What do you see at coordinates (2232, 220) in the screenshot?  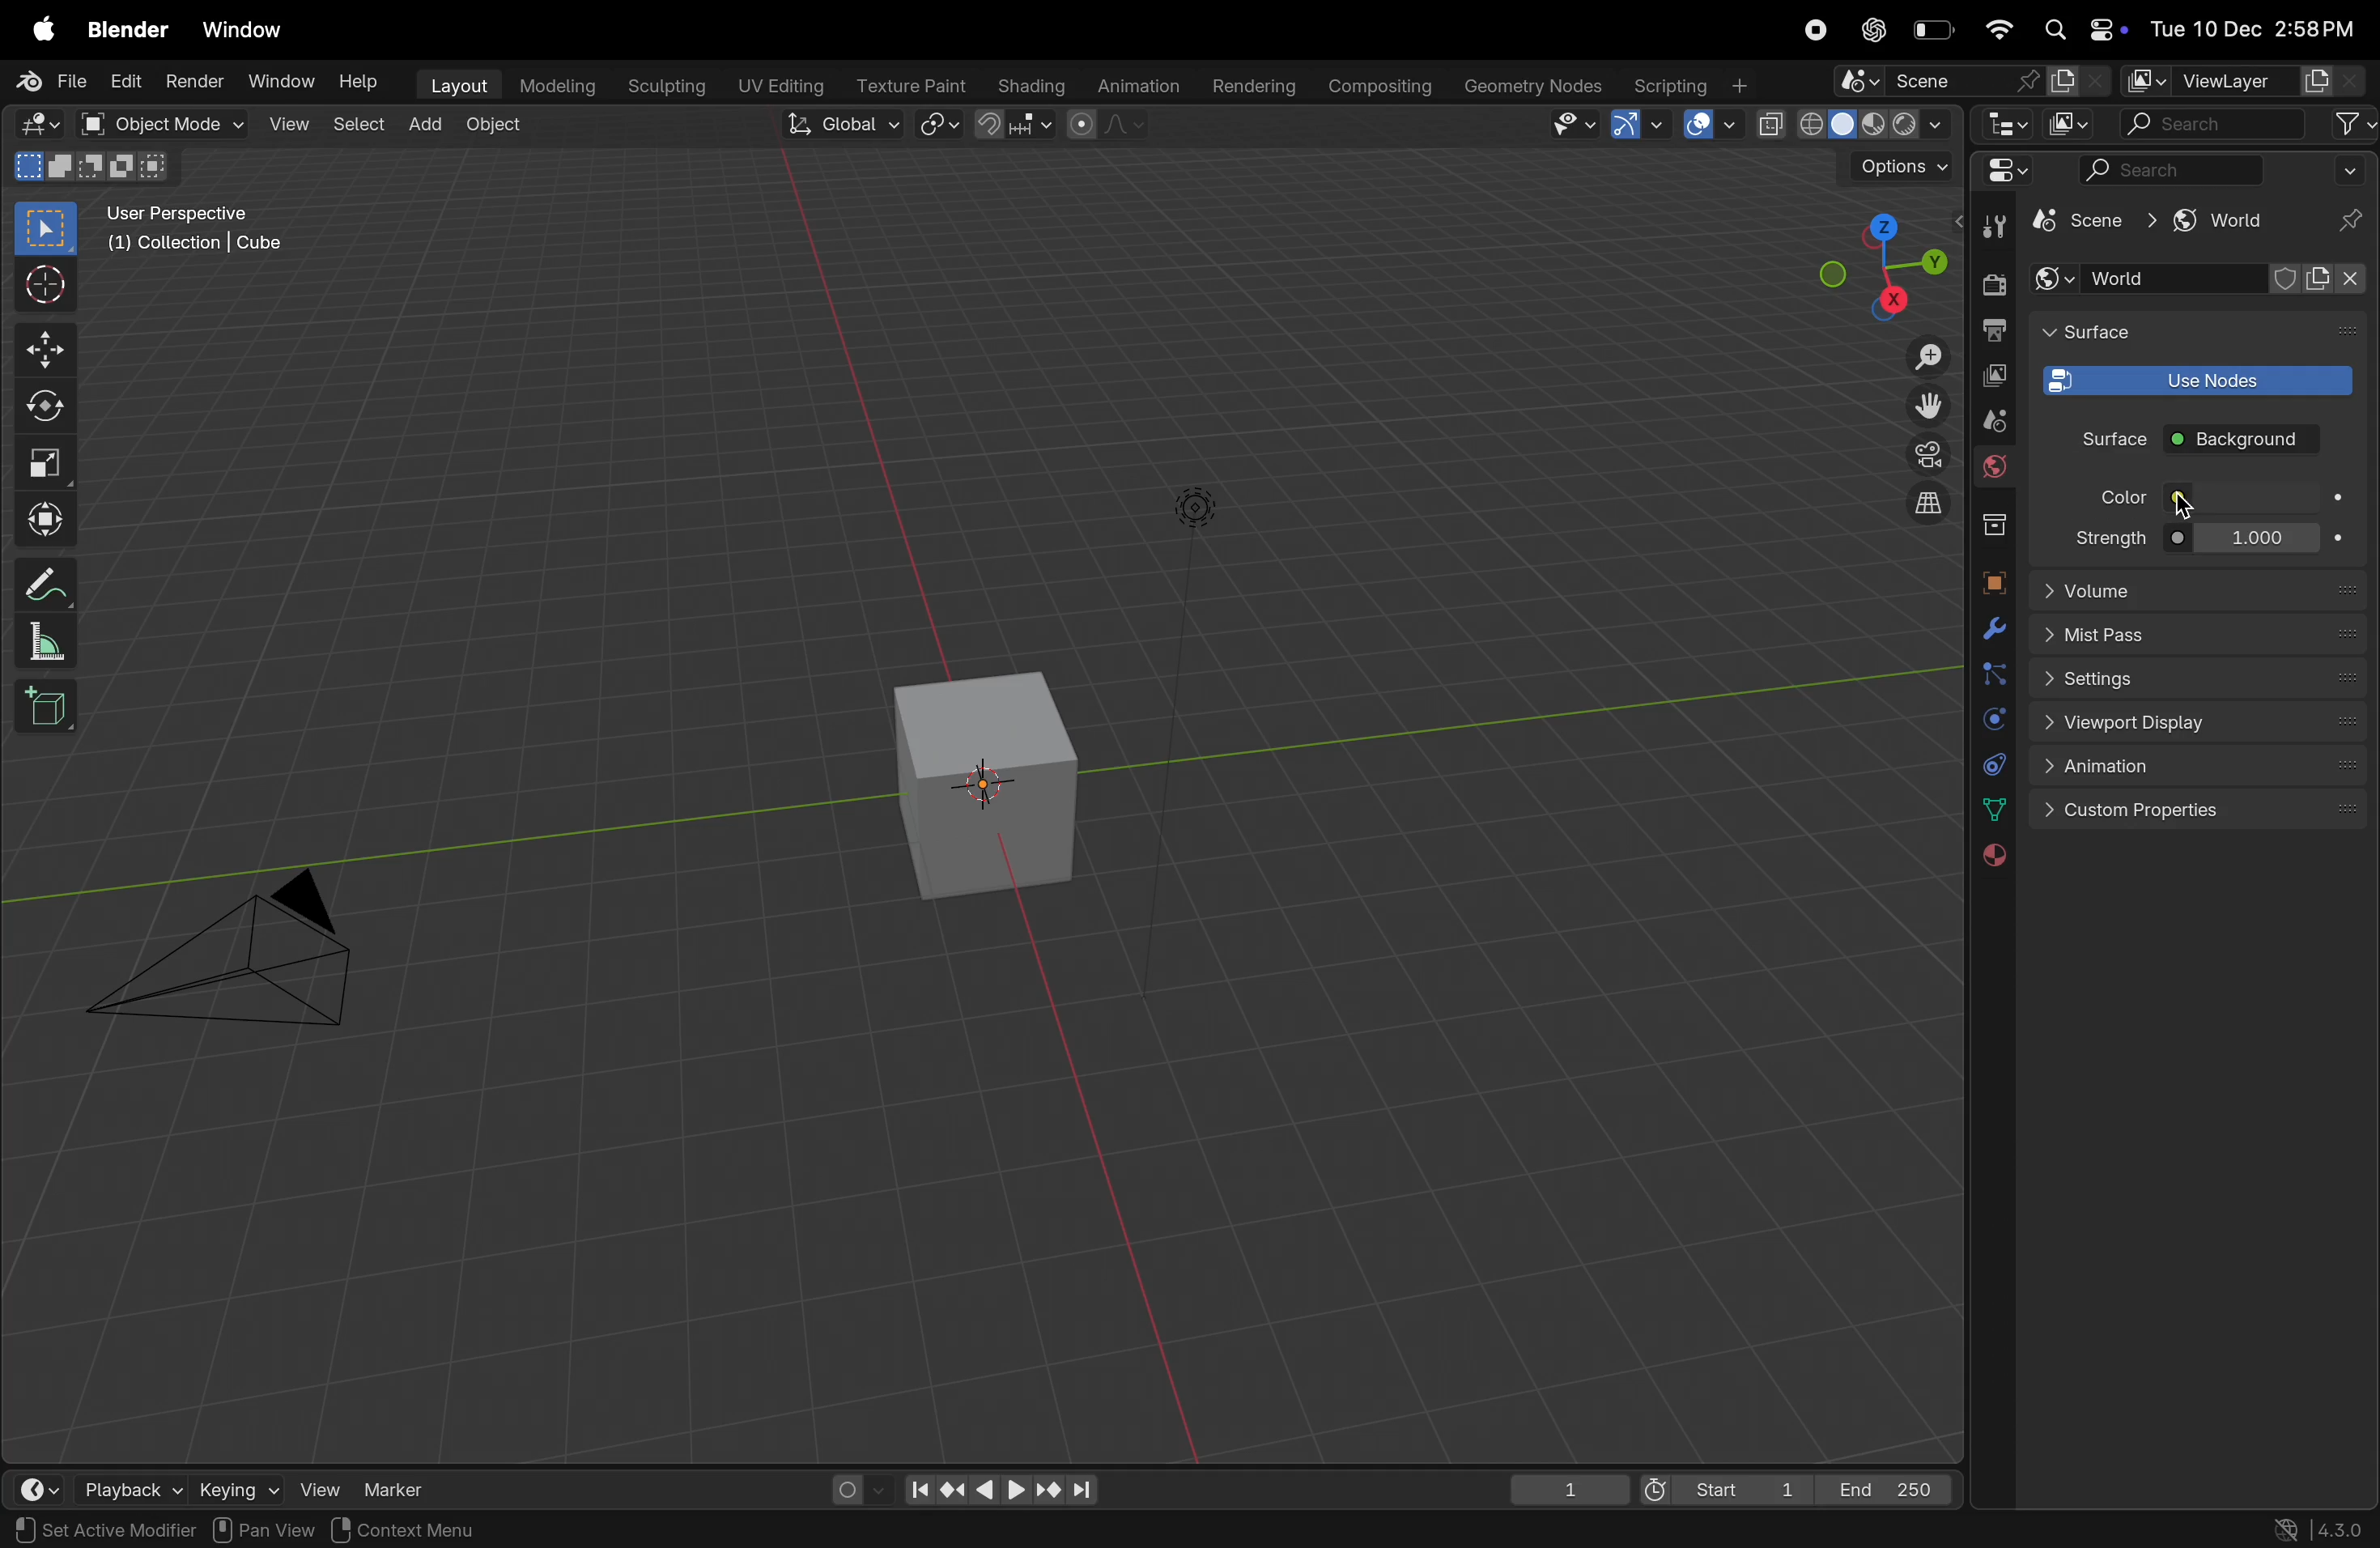 I see `` at bounding box center [2232, 220].